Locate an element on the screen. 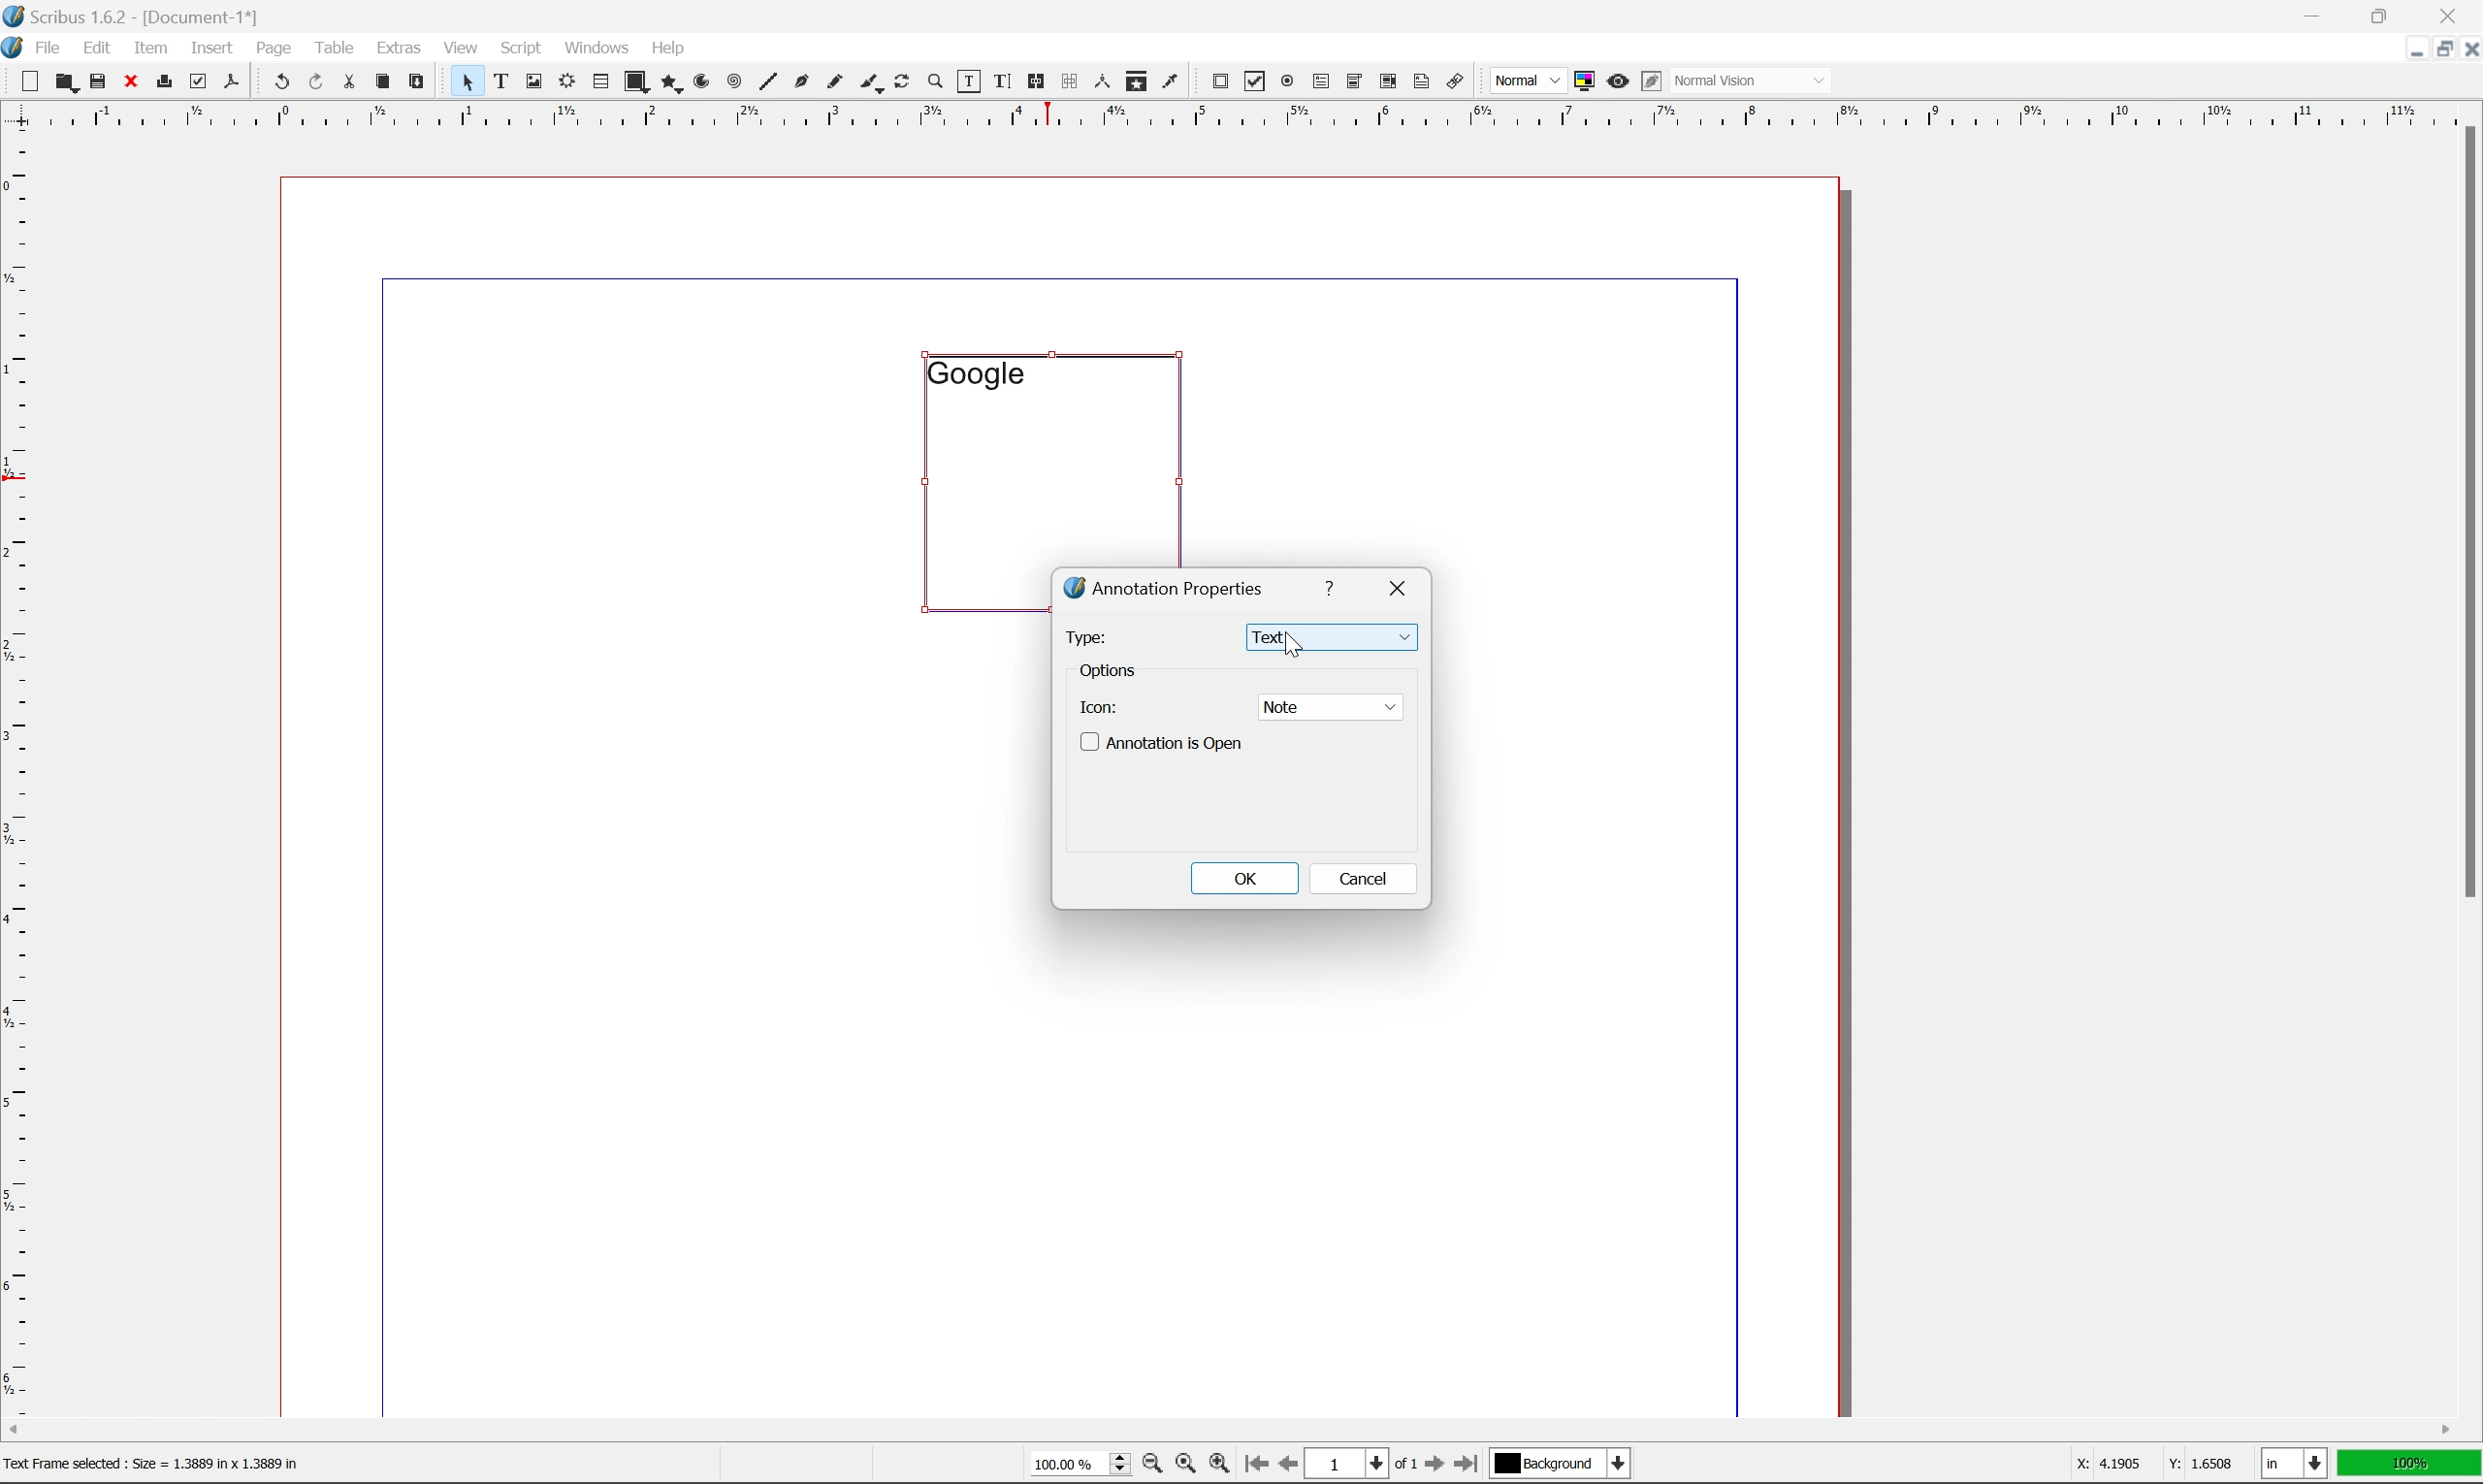 This screenshot has height=1484, width=2483. normal is located at coordinates (1525, 80).